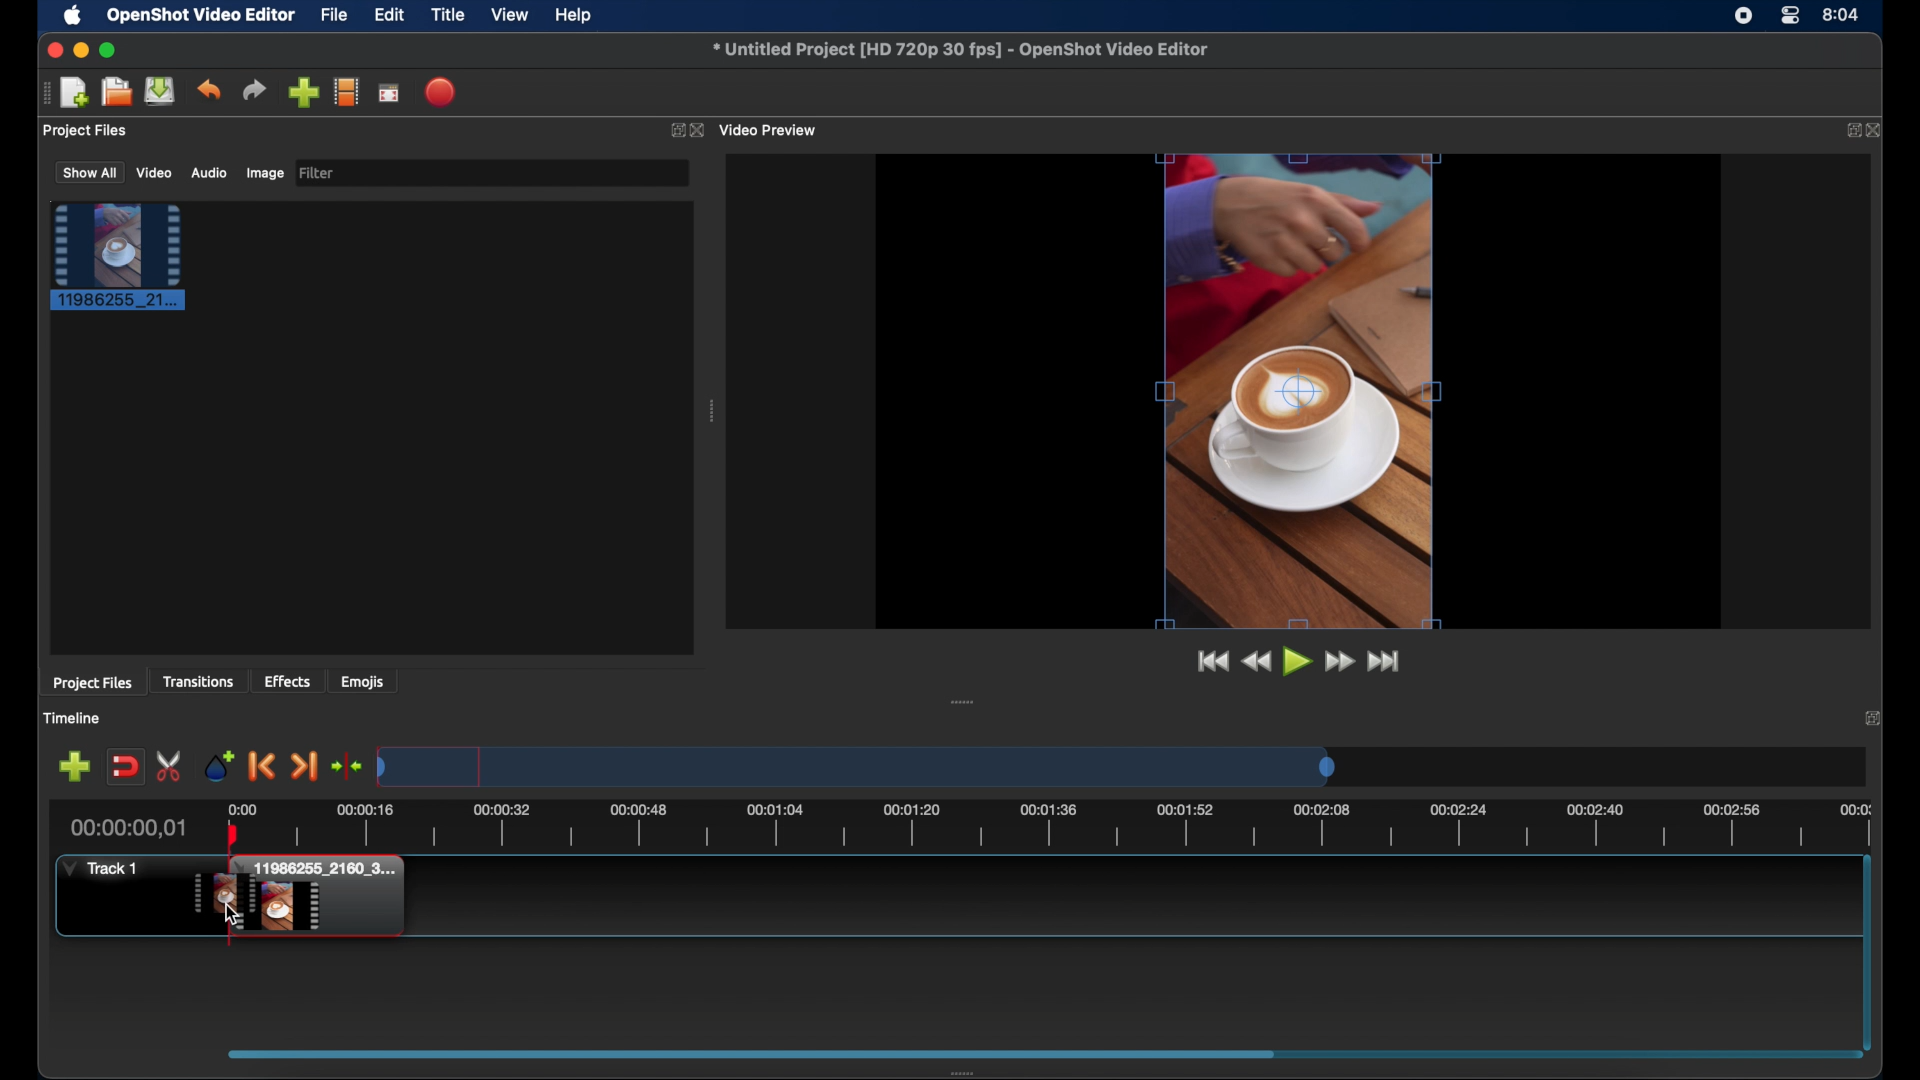 The image size is (1920, 1080). Describe the element at coordinates (161, 91) in the screenshot. I see `save project` at that location.